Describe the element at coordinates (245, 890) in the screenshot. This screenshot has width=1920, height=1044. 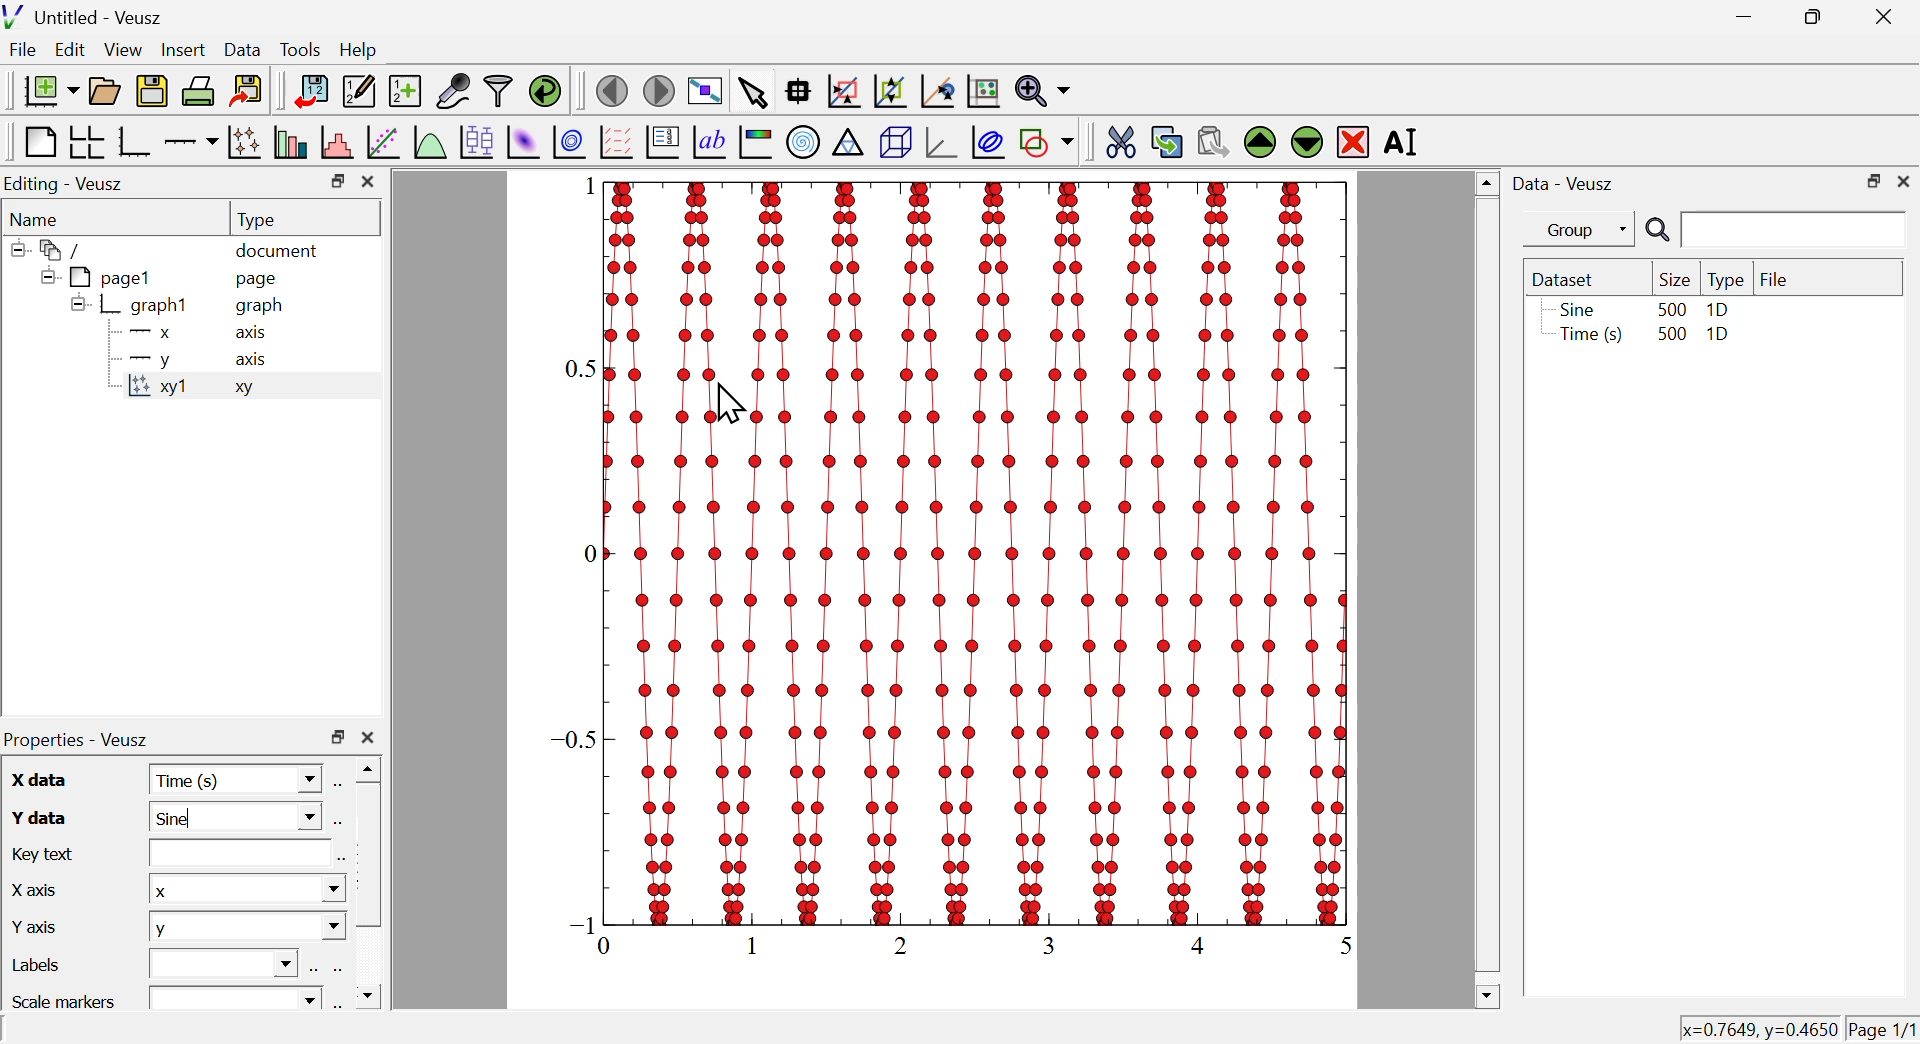
I see `x` at that location.